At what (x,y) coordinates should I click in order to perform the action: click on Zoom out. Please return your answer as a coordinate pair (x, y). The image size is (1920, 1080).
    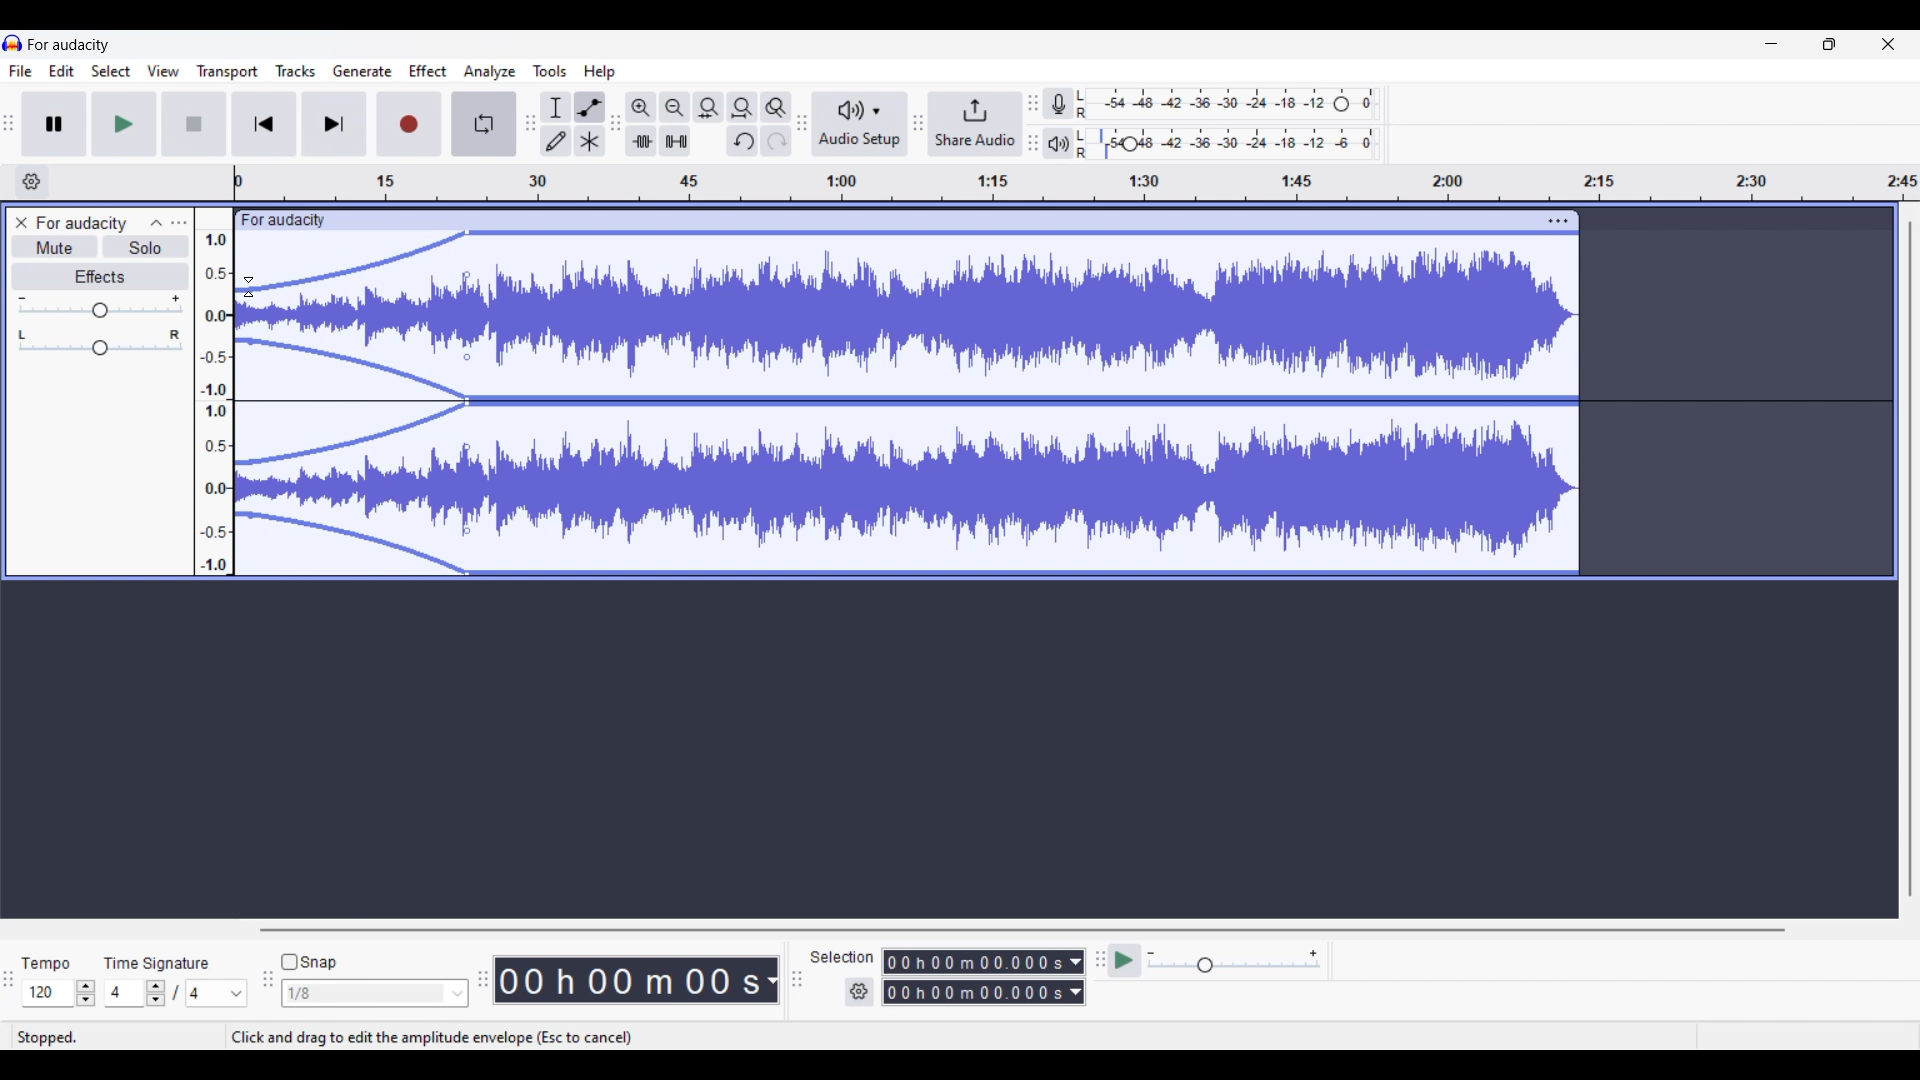
    Looking at the image, I should click on (676, 107).